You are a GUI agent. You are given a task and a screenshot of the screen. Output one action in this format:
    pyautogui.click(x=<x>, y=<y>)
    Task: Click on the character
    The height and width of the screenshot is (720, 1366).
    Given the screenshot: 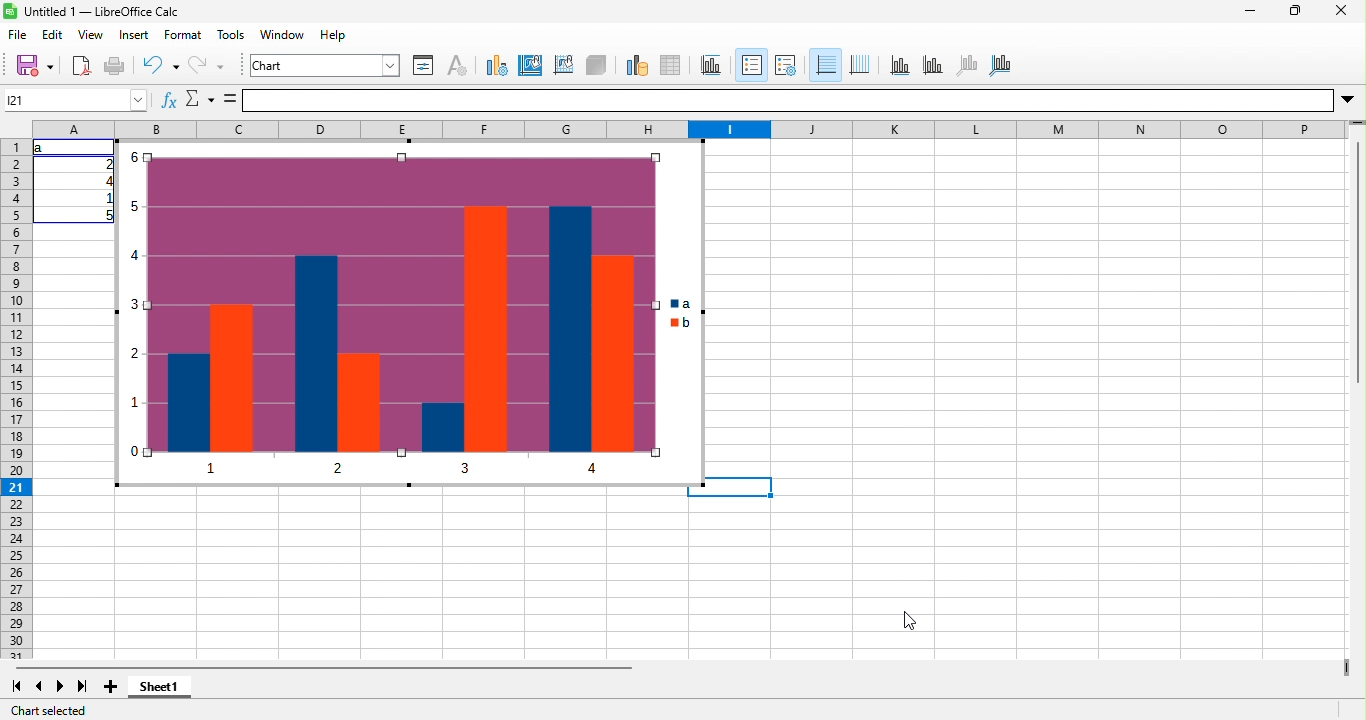 What is the action you would take?
    pyautogui.click(x=457, y=67)
    